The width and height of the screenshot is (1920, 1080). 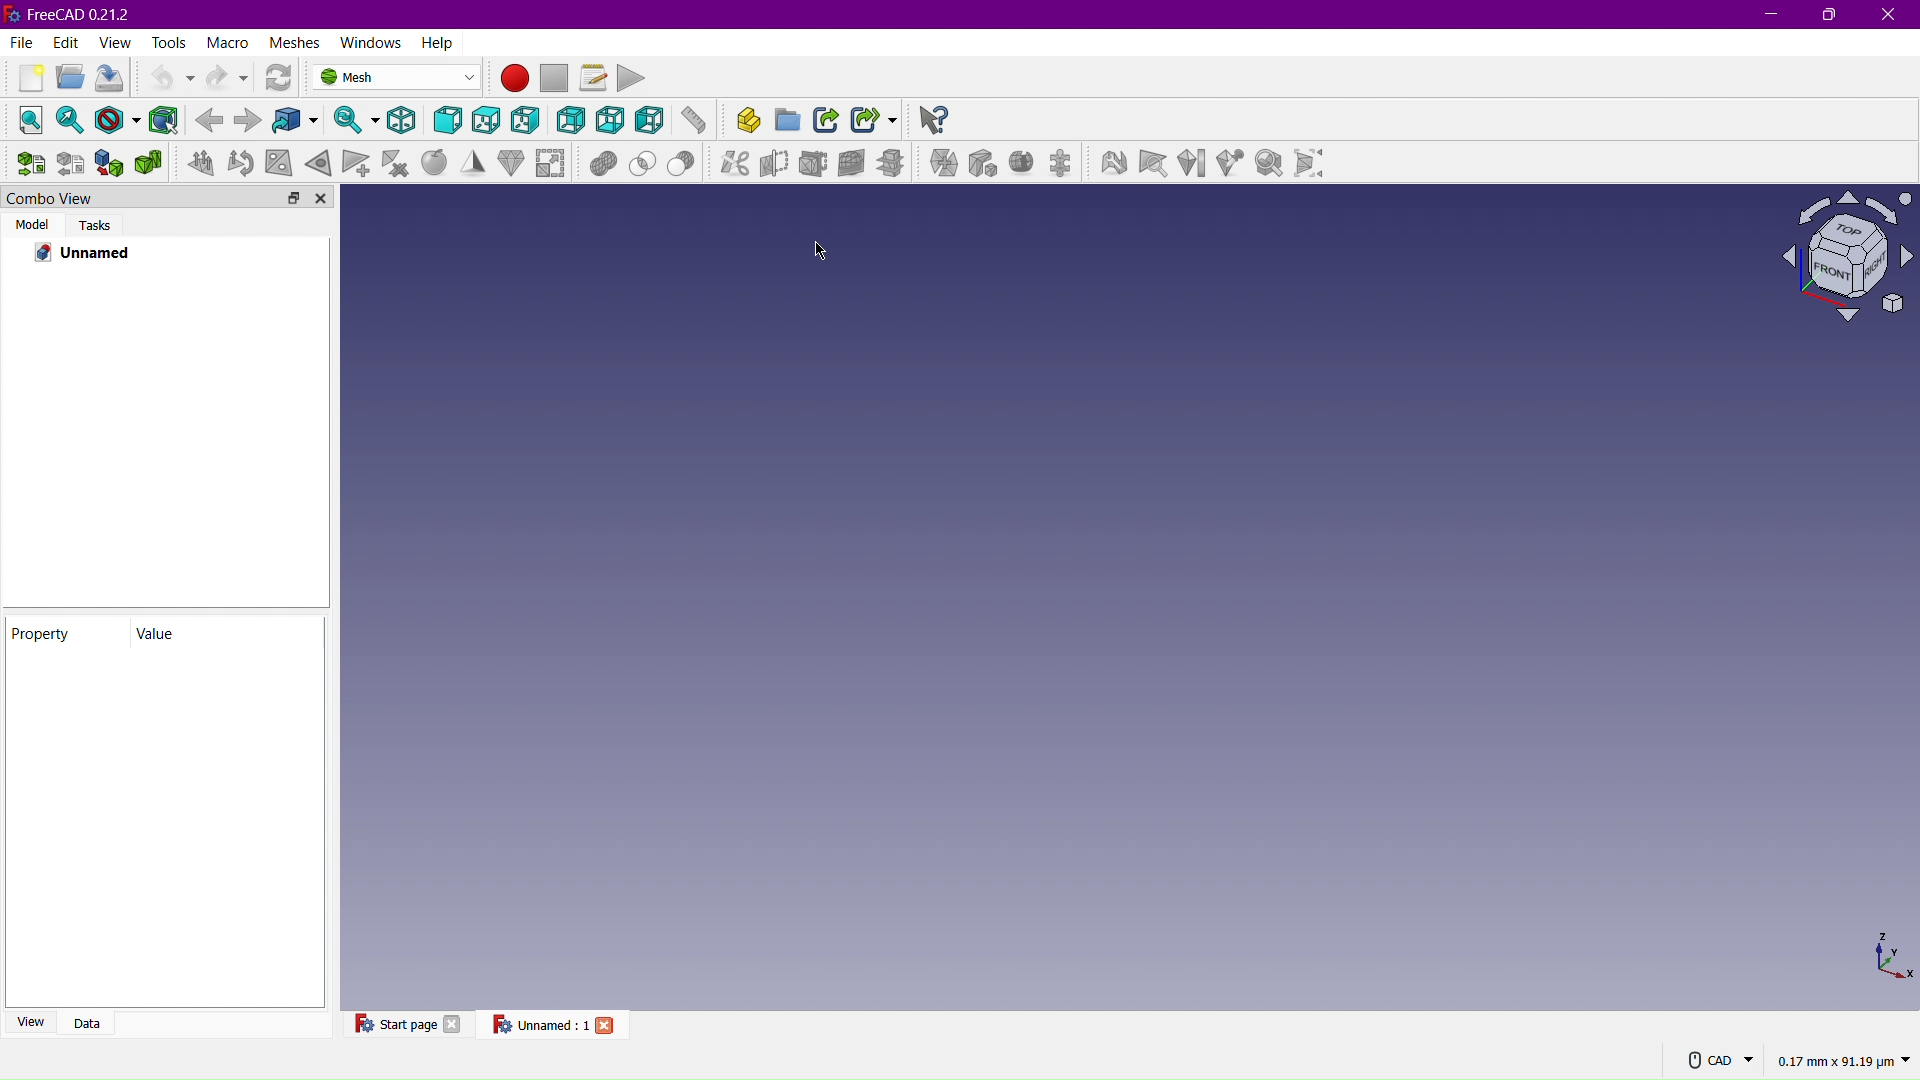 I want to click on Backwards, so click(x=209, y=119).